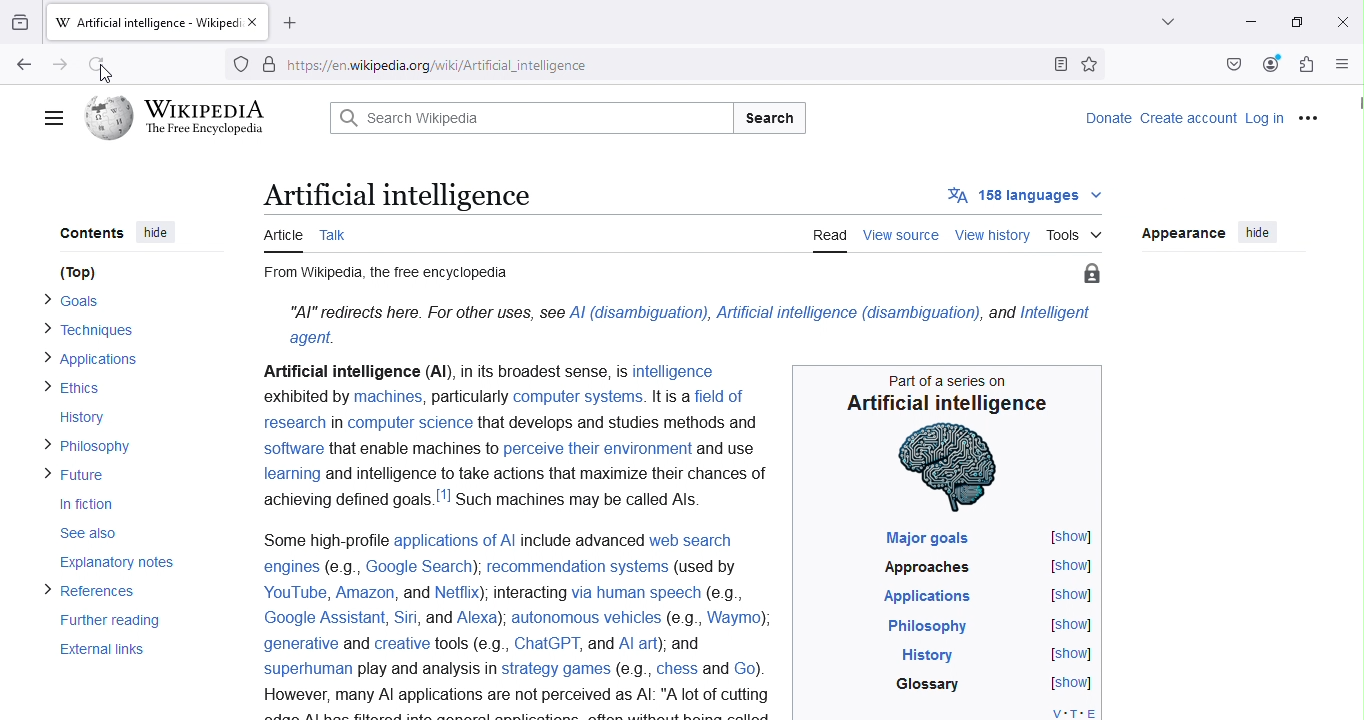 This screenshot has width=1364, height=720. I want to click on History, so click(924, 657).